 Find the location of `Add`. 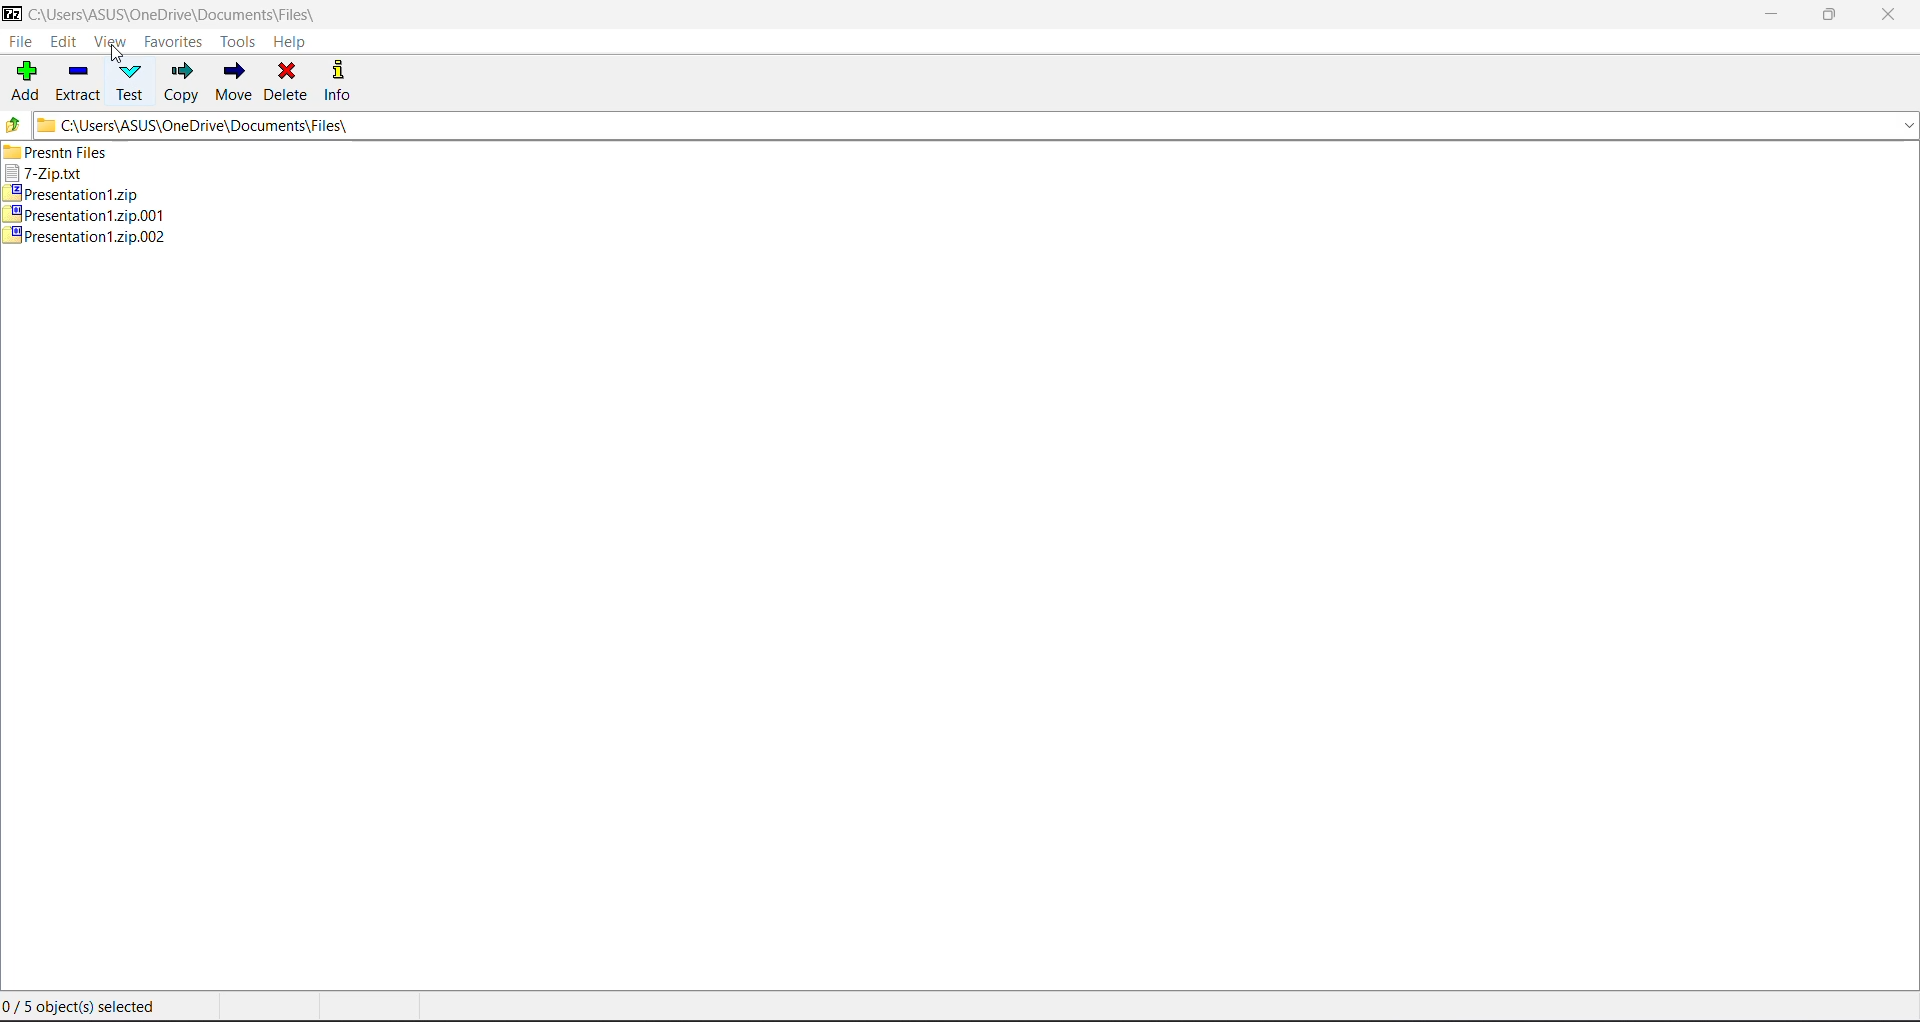

Add is located at coordinates (24, 82).